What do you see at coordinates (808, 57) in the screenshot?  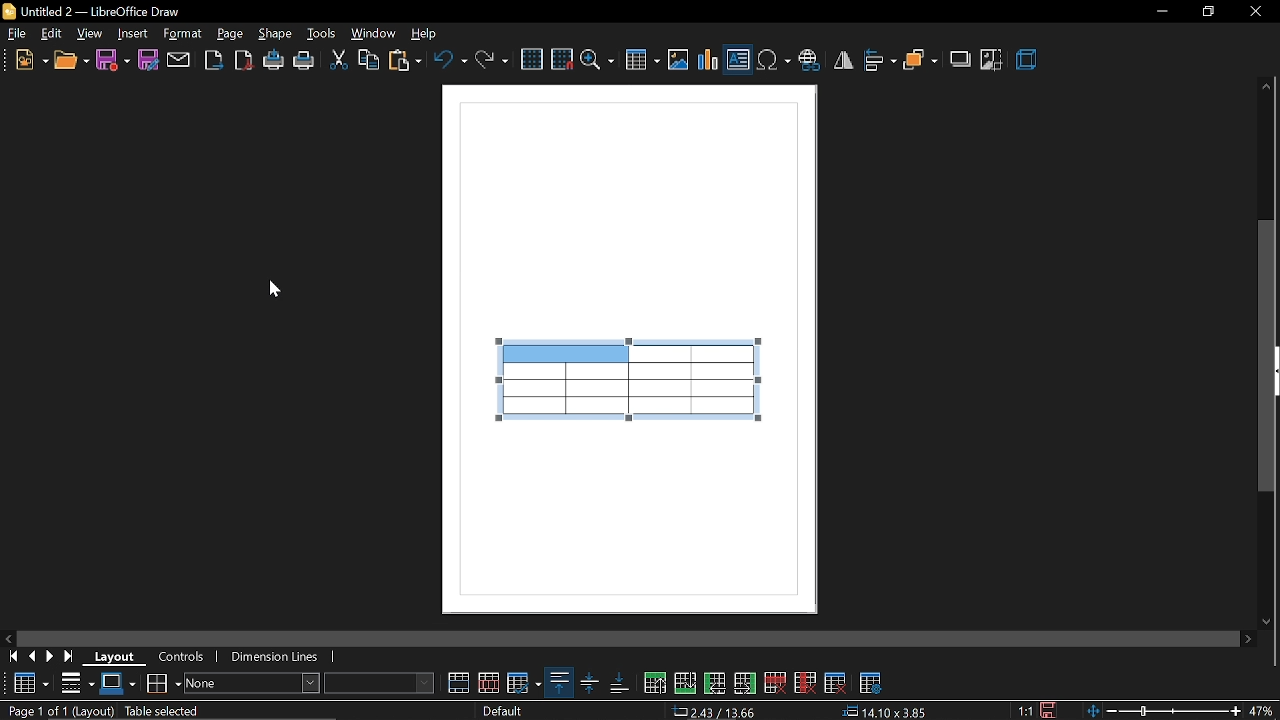 I see `insert hyperlink` at bounding box center [808, 57].